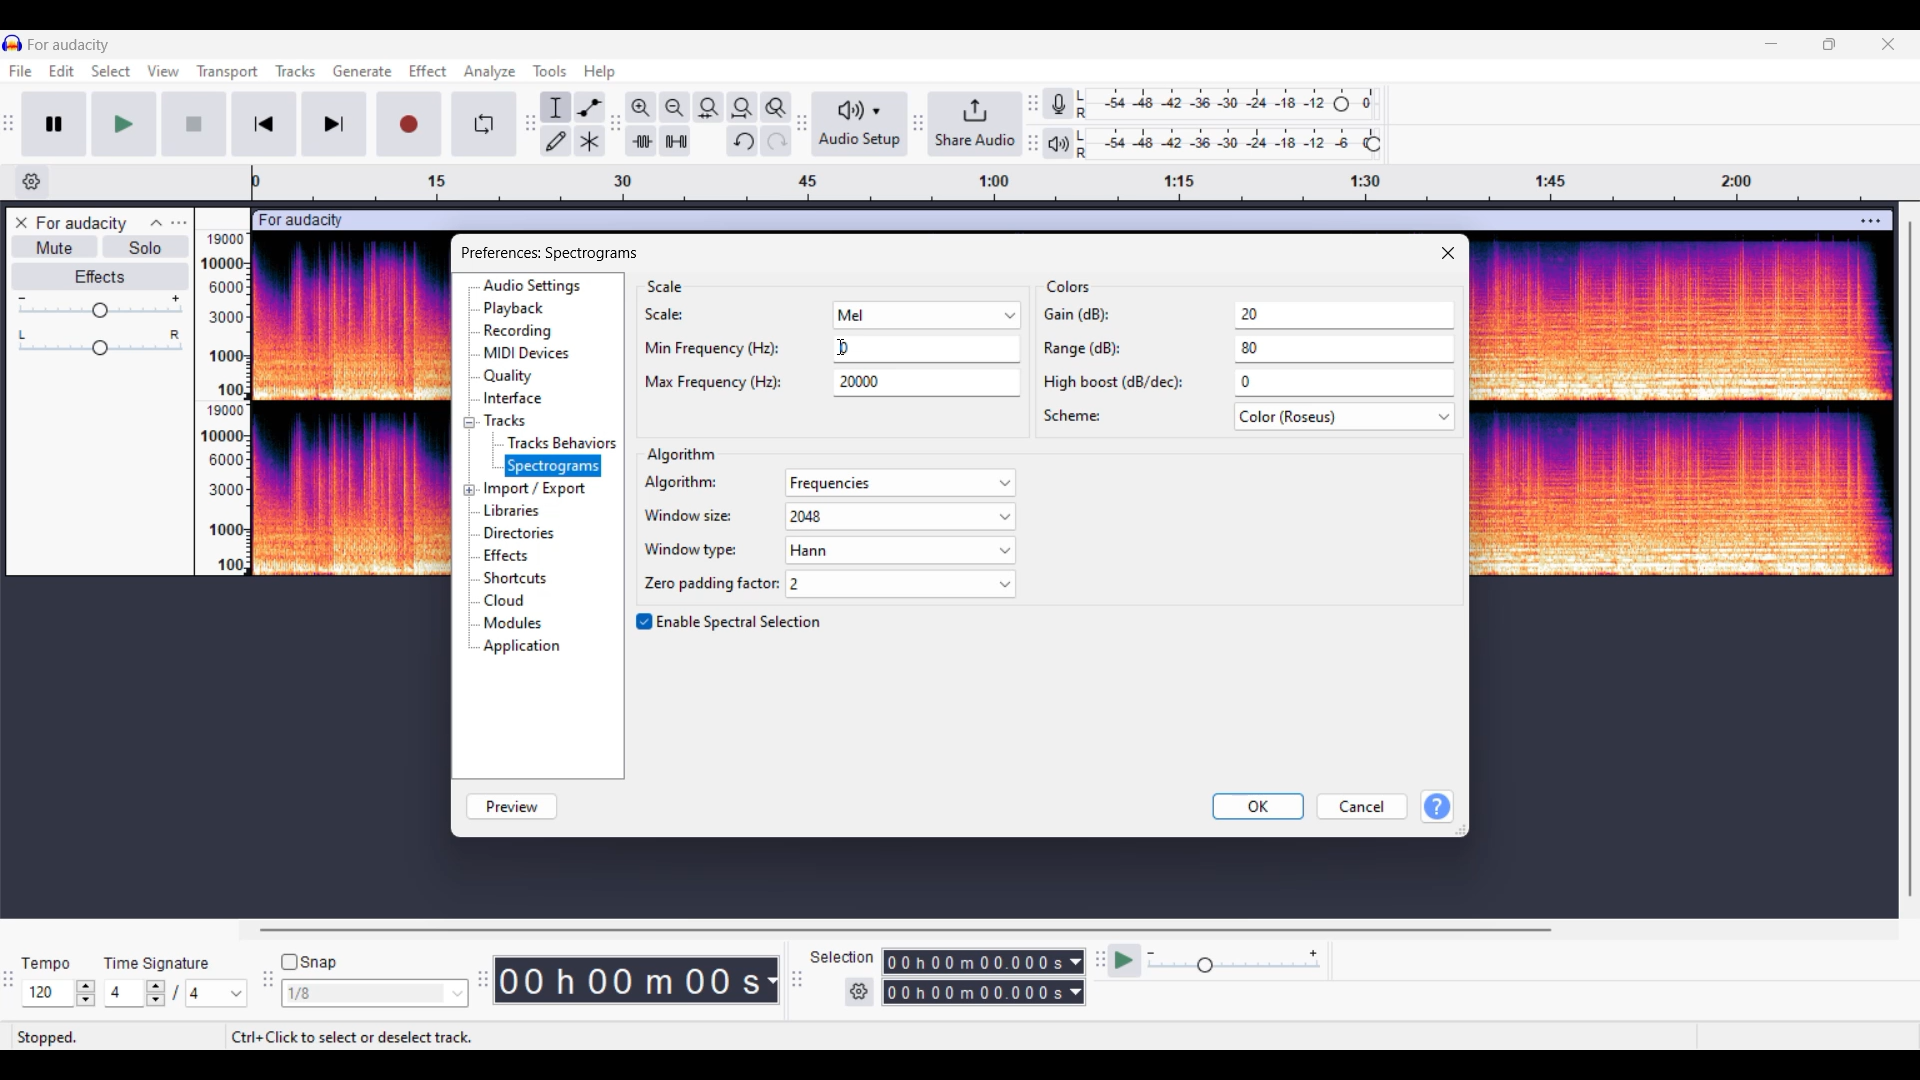 The height and width of the screenshot is (1080, 1920). I want to click on cloud, so click(512, 602).